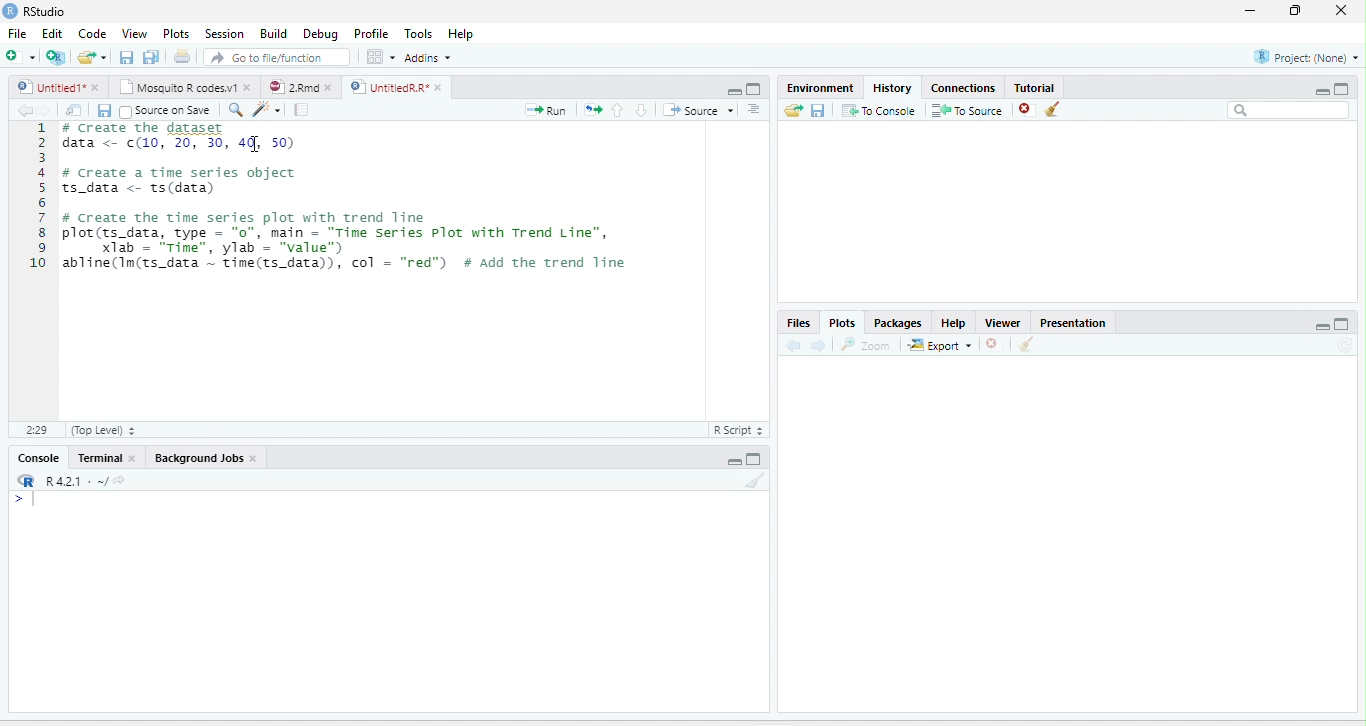 The height and width of the screenshot is (726, 1366). I want to click on Go to previous section/chunk, so click(617, 109).